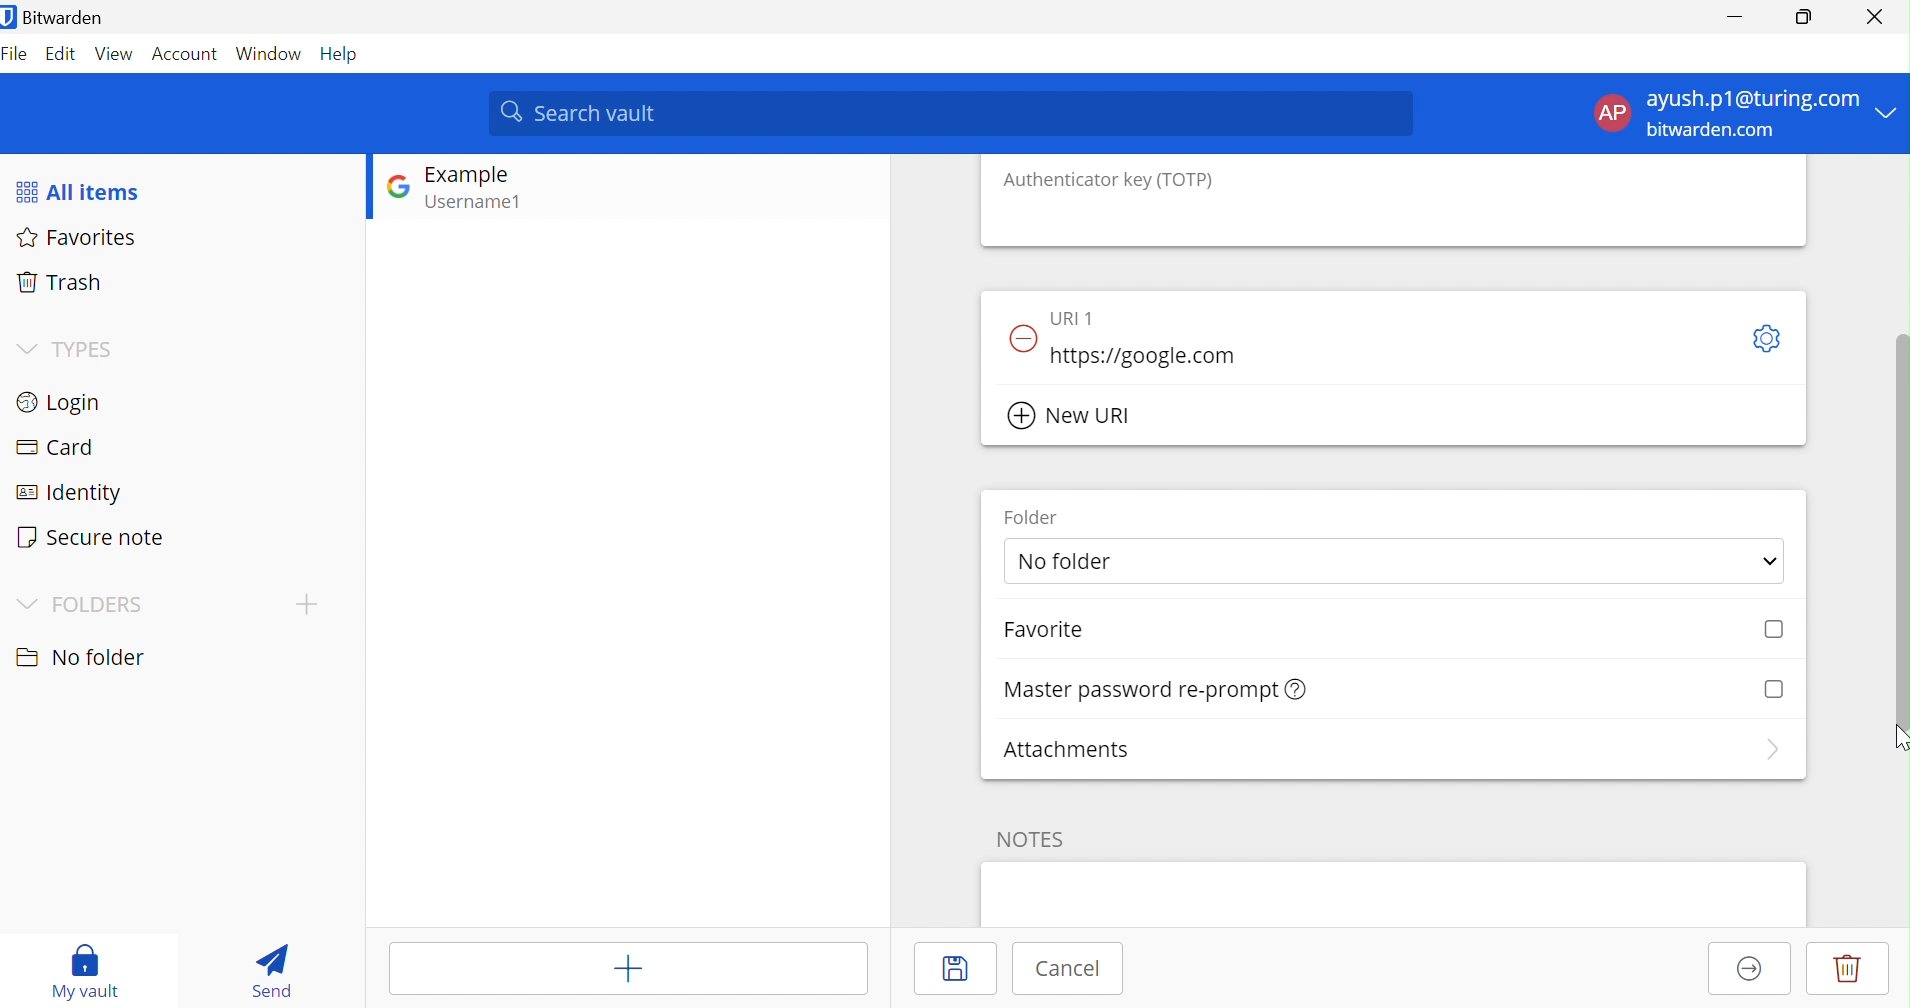 The height and width of the screenshot is (1008, 1910). I want to click on Secure note, so click(92, 536).